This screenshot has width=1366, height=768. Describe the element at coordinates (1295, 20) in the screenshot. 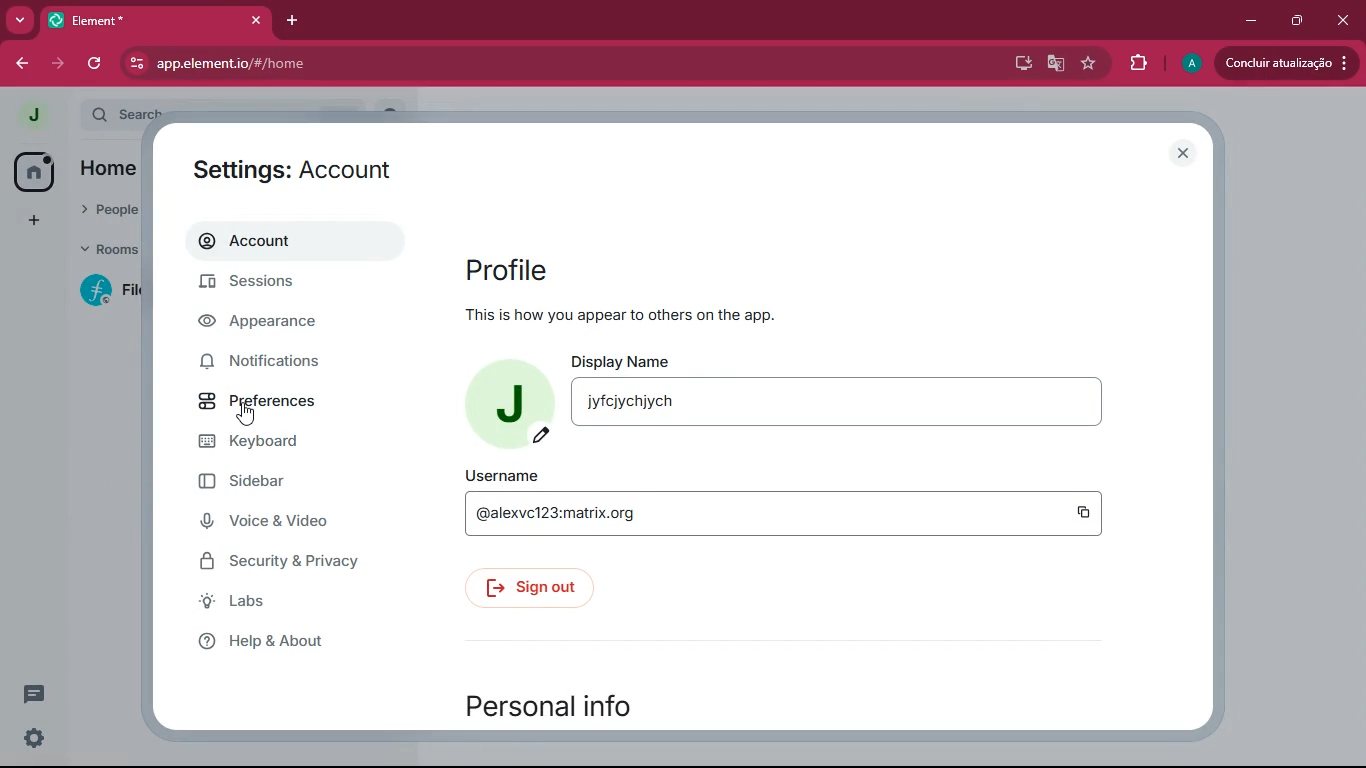

I see `restore down` at that location.